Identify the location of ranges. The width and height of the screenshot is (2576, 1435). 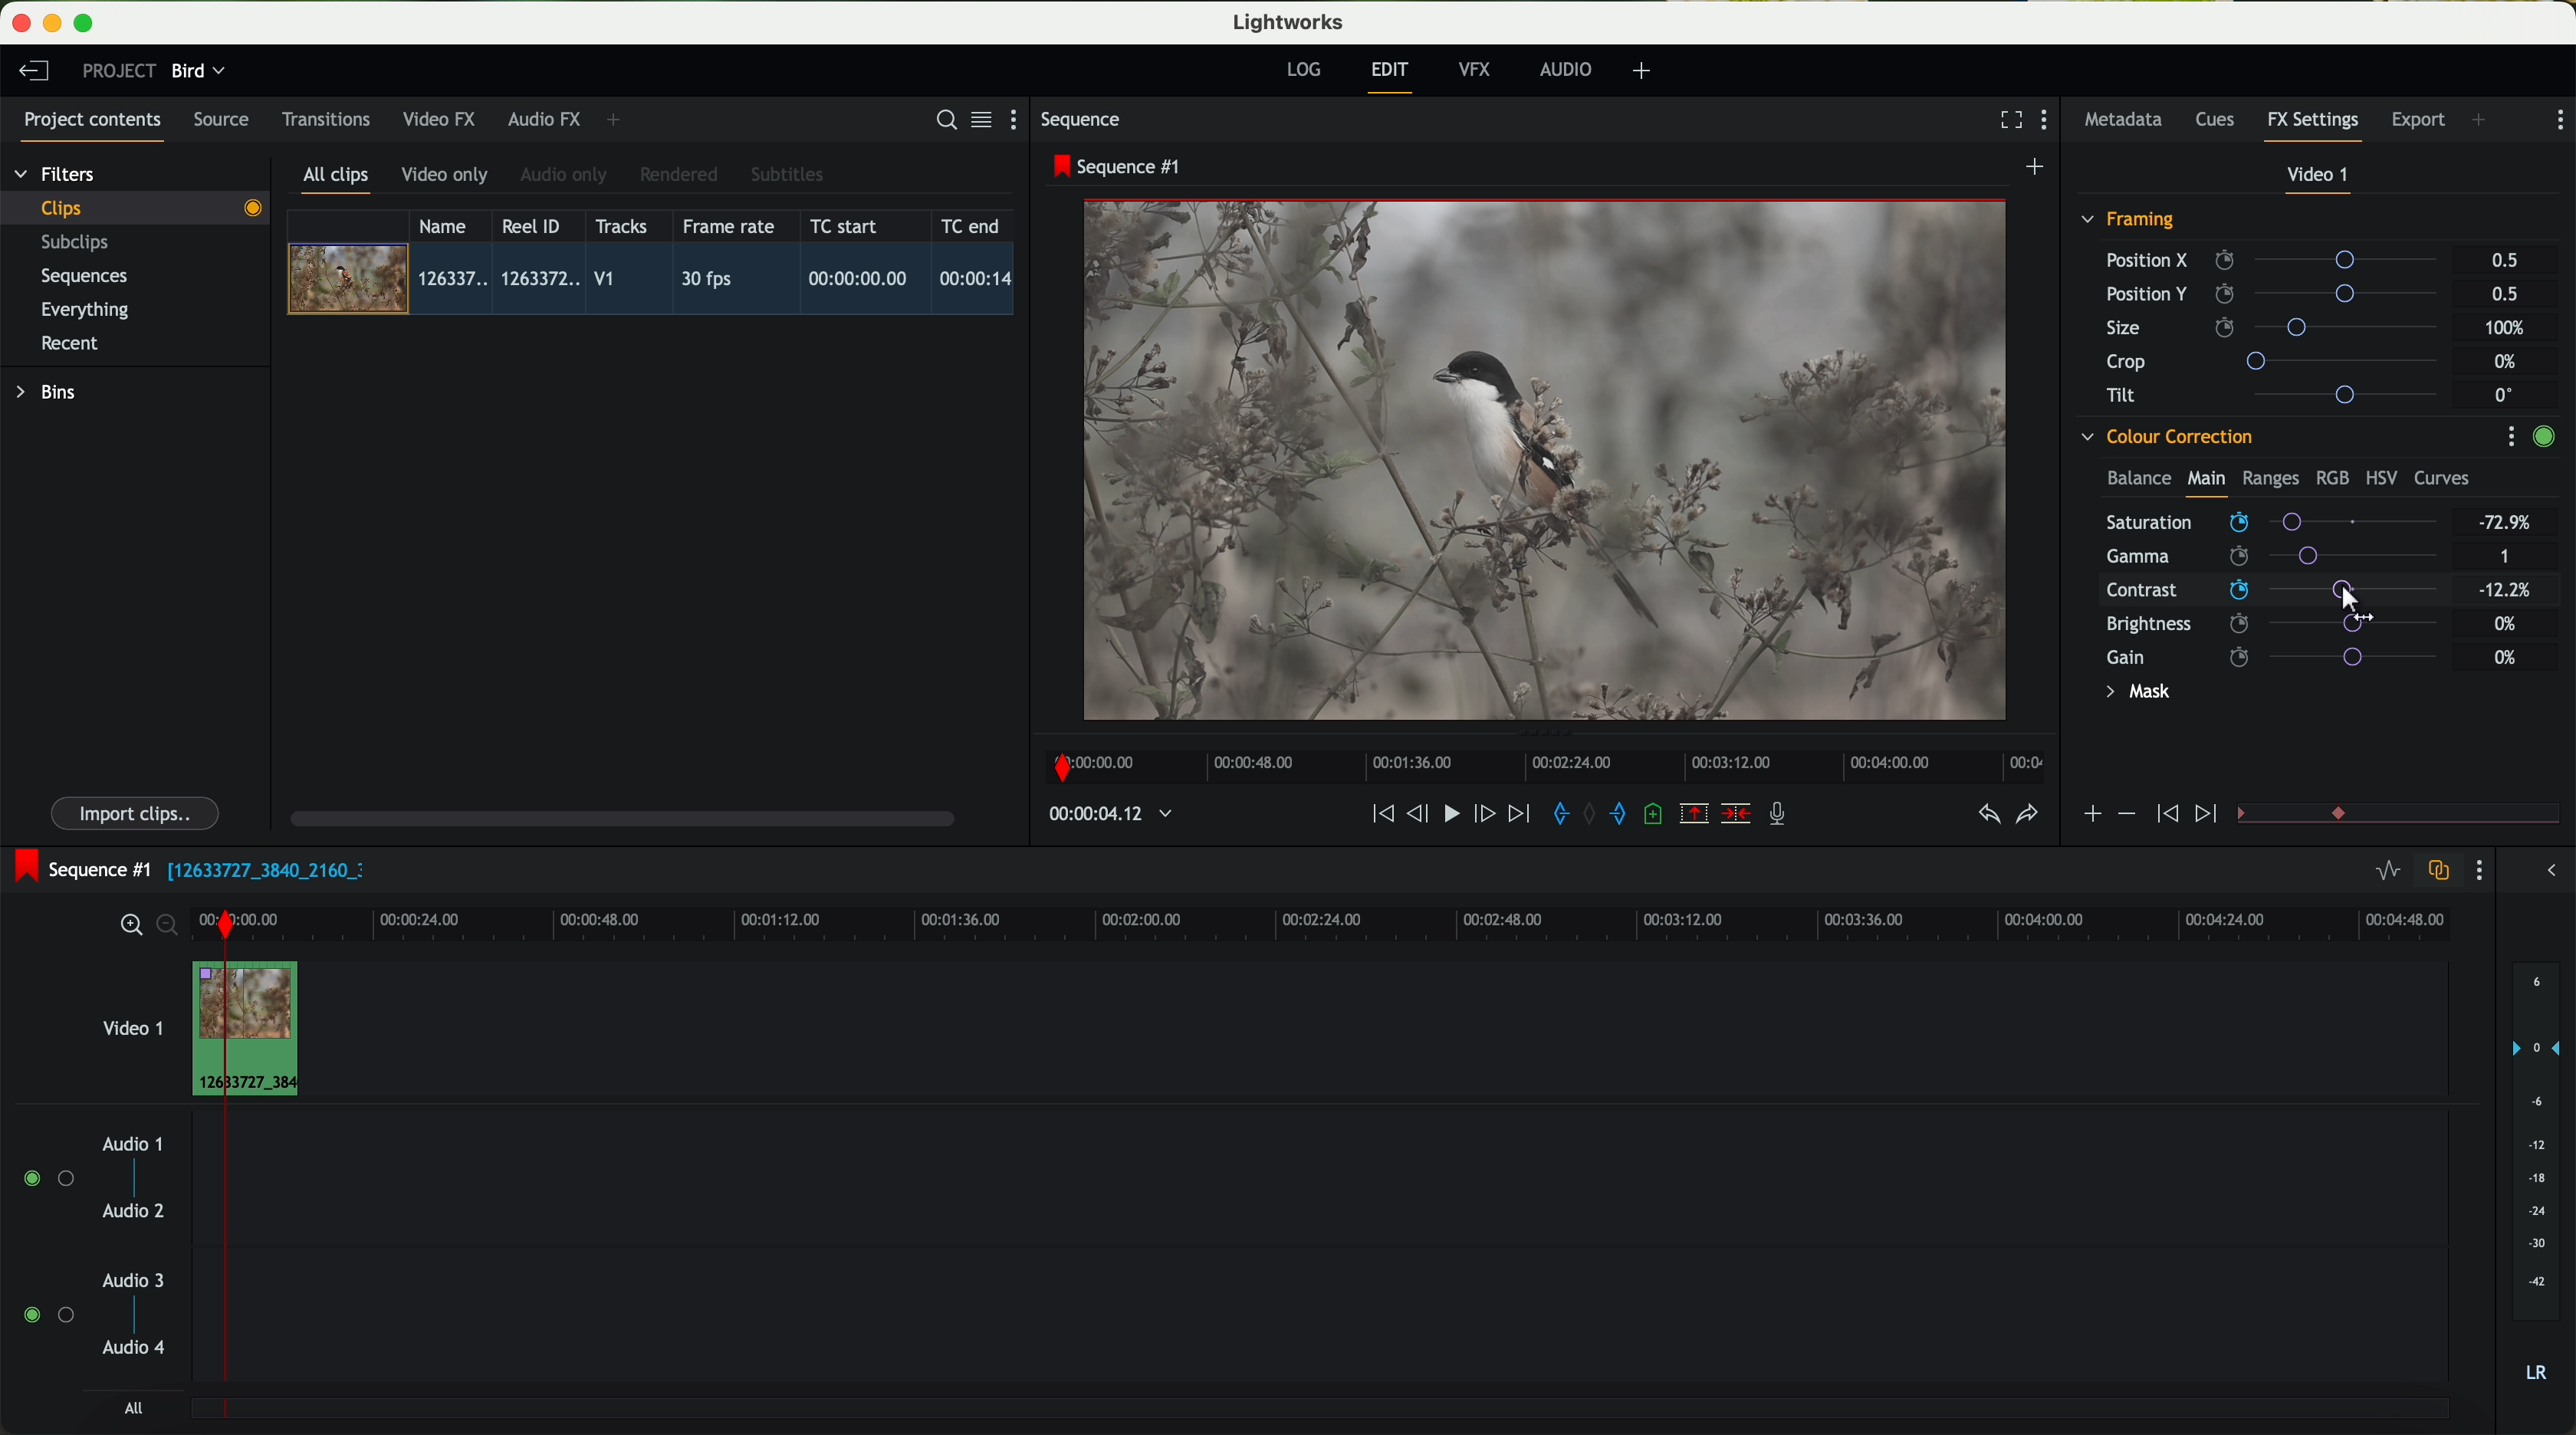
(2270, 477).